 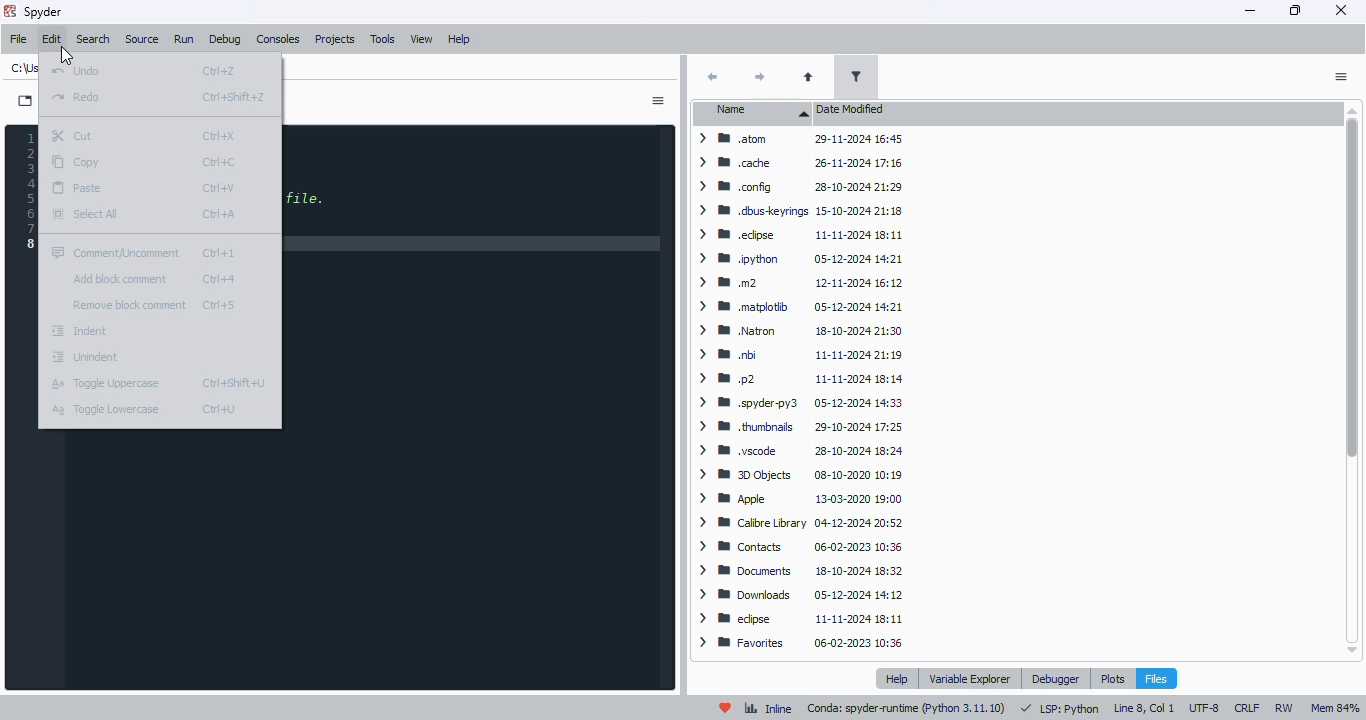 What do you see at coordinates (794, 523) in the screenshot?
I see `> IB Calibre Library 04-12-2024 20:52` at bounding box center [794, 523].